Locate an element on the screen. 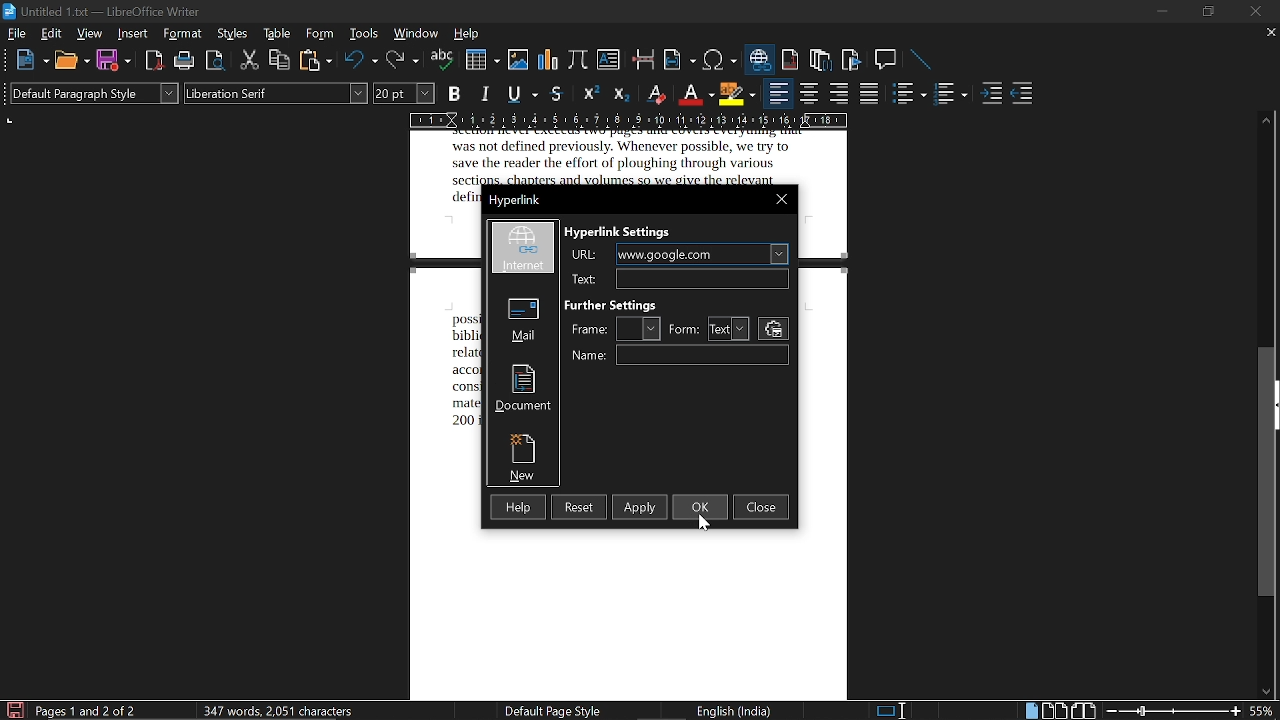 This screenshot has height=720, width=1280. URL is located at coordinates (703, 255).